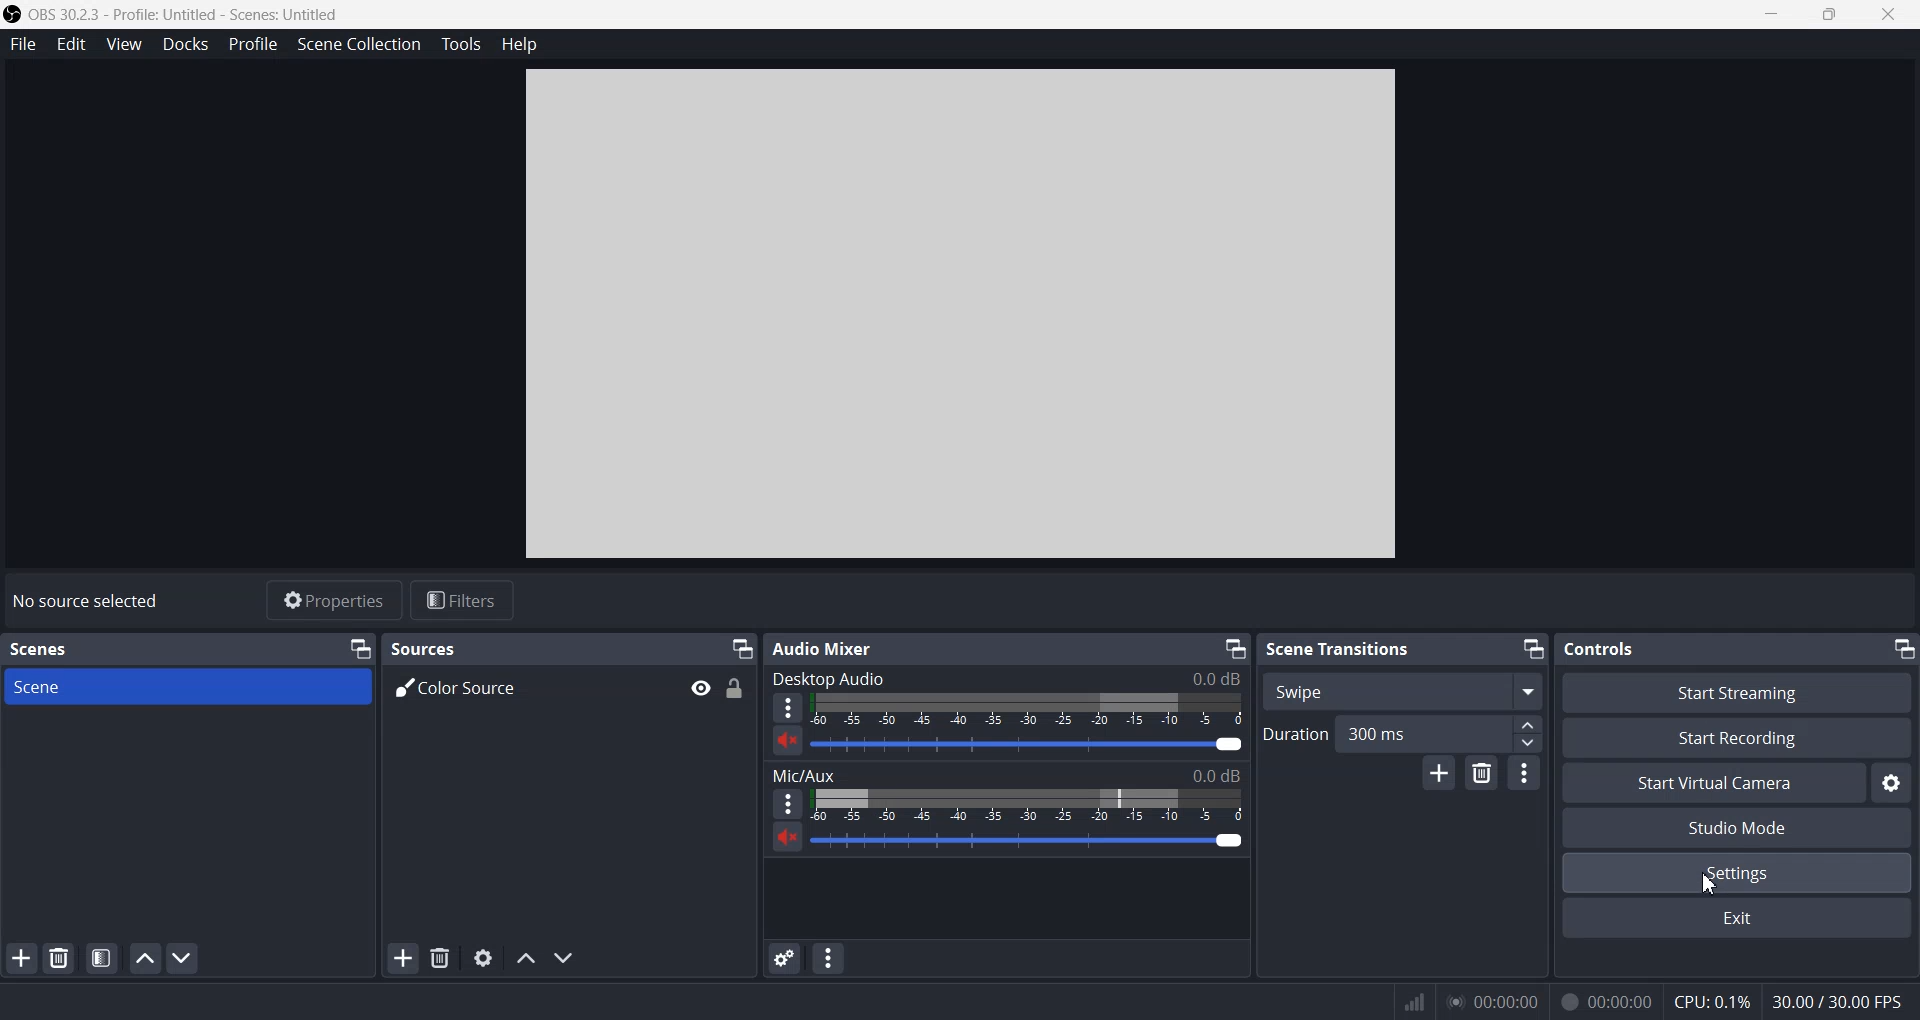 This screenshot has width=1920, height=1020. I want to click on Text, so click(1005, 678).